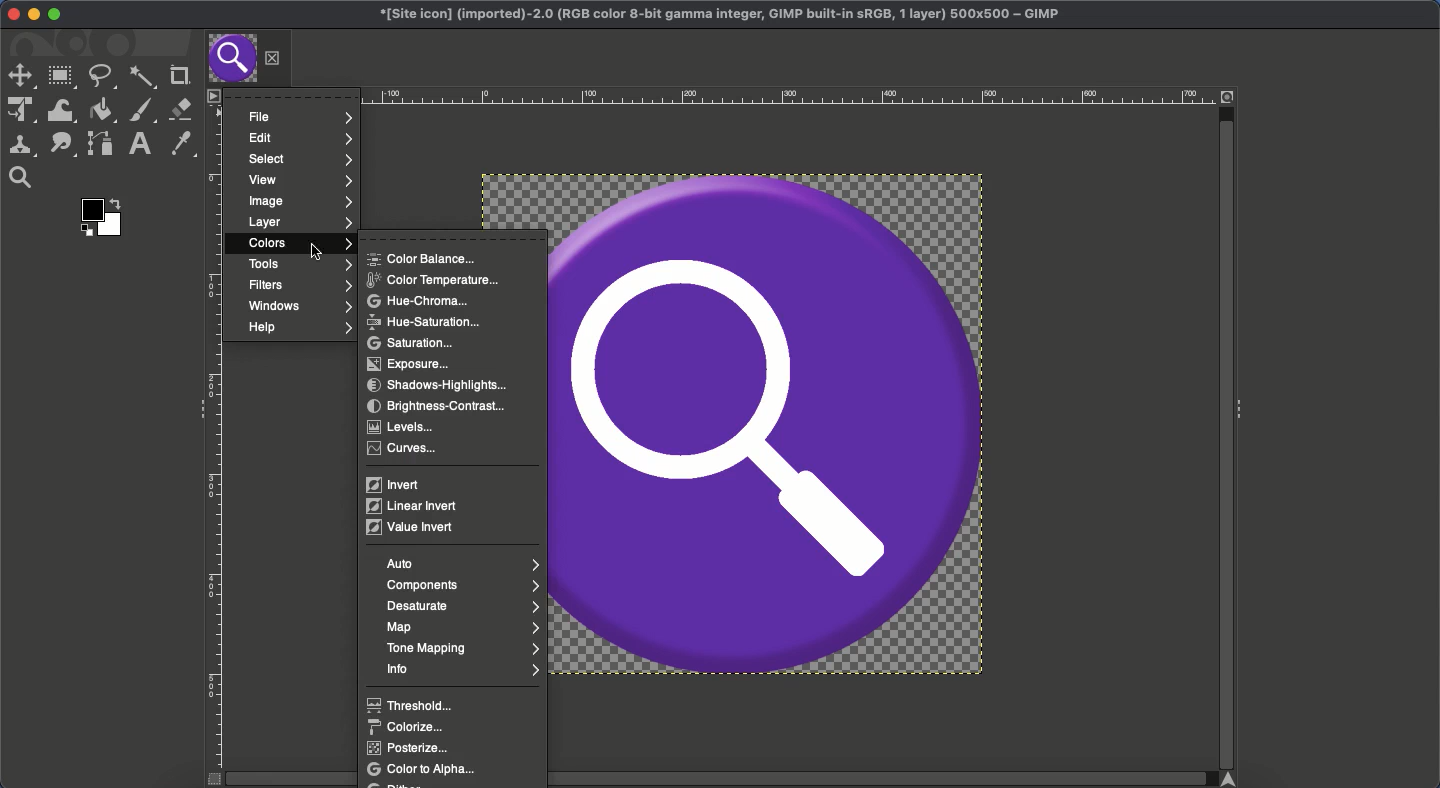 The height and width of the screenshot is (788, 1440). Describe the element at coordinates (463, 650) in the screenshot. I see `Tone mapping` at that location.